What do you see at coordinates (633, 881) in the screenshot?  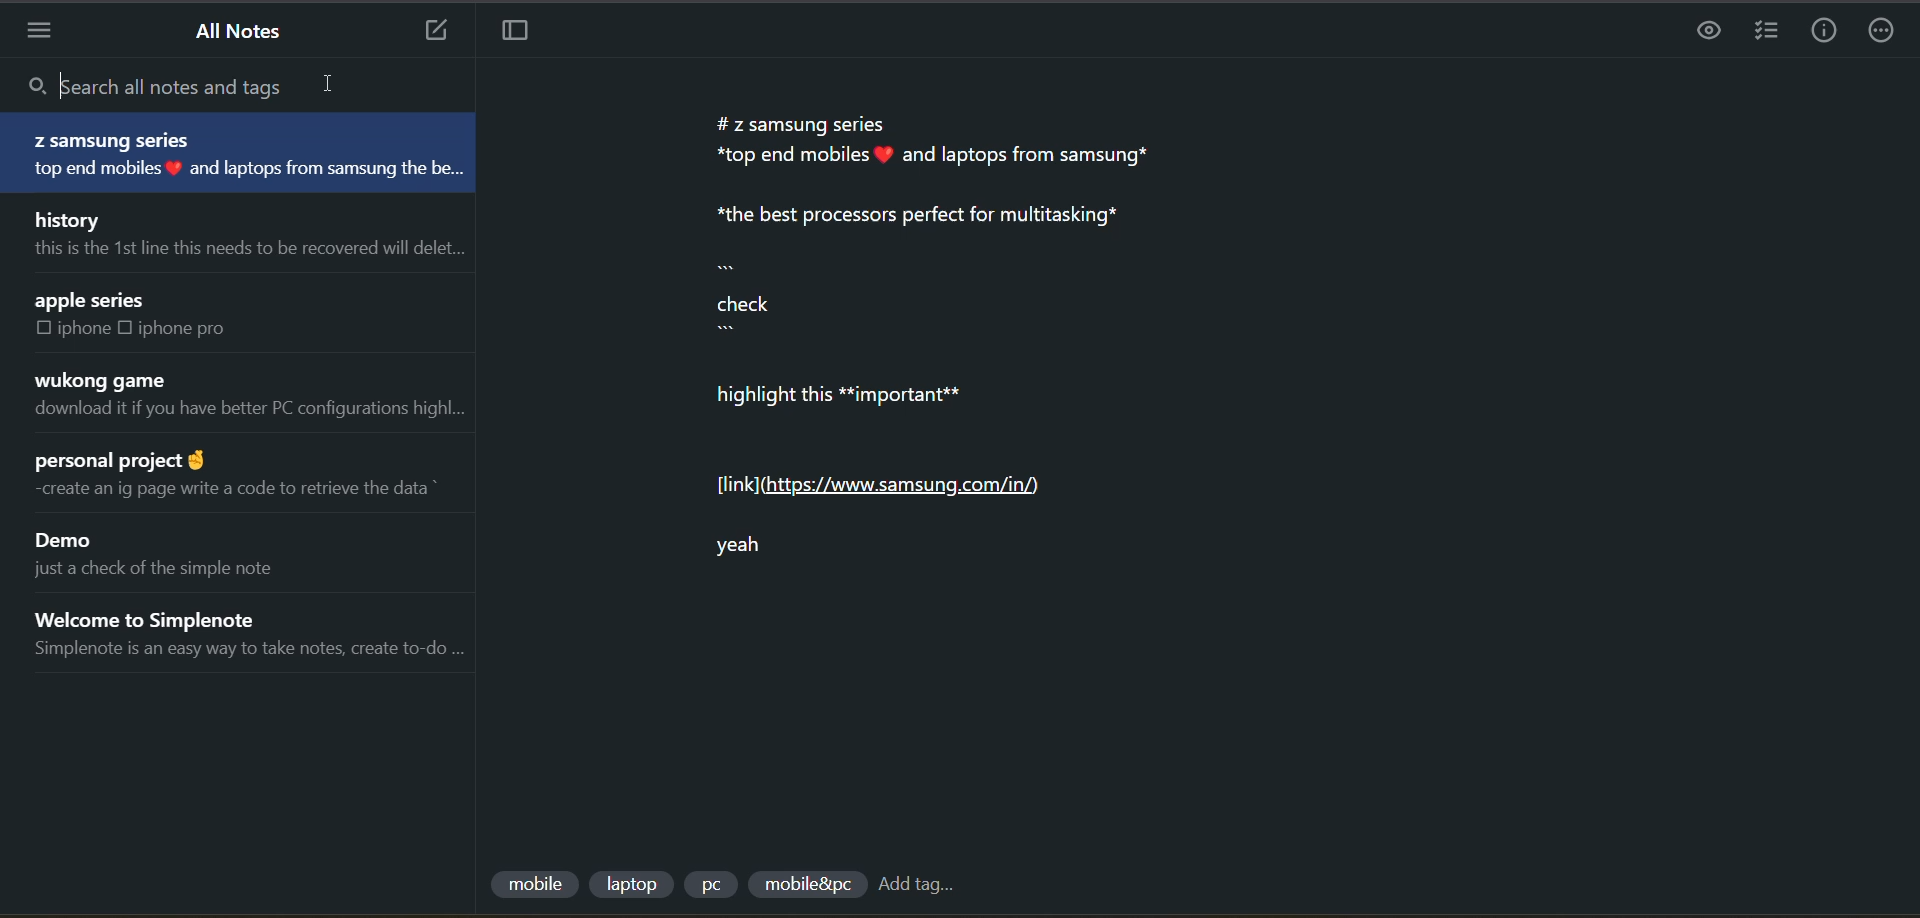 I see `laptop` at bounding box center [633, 881].